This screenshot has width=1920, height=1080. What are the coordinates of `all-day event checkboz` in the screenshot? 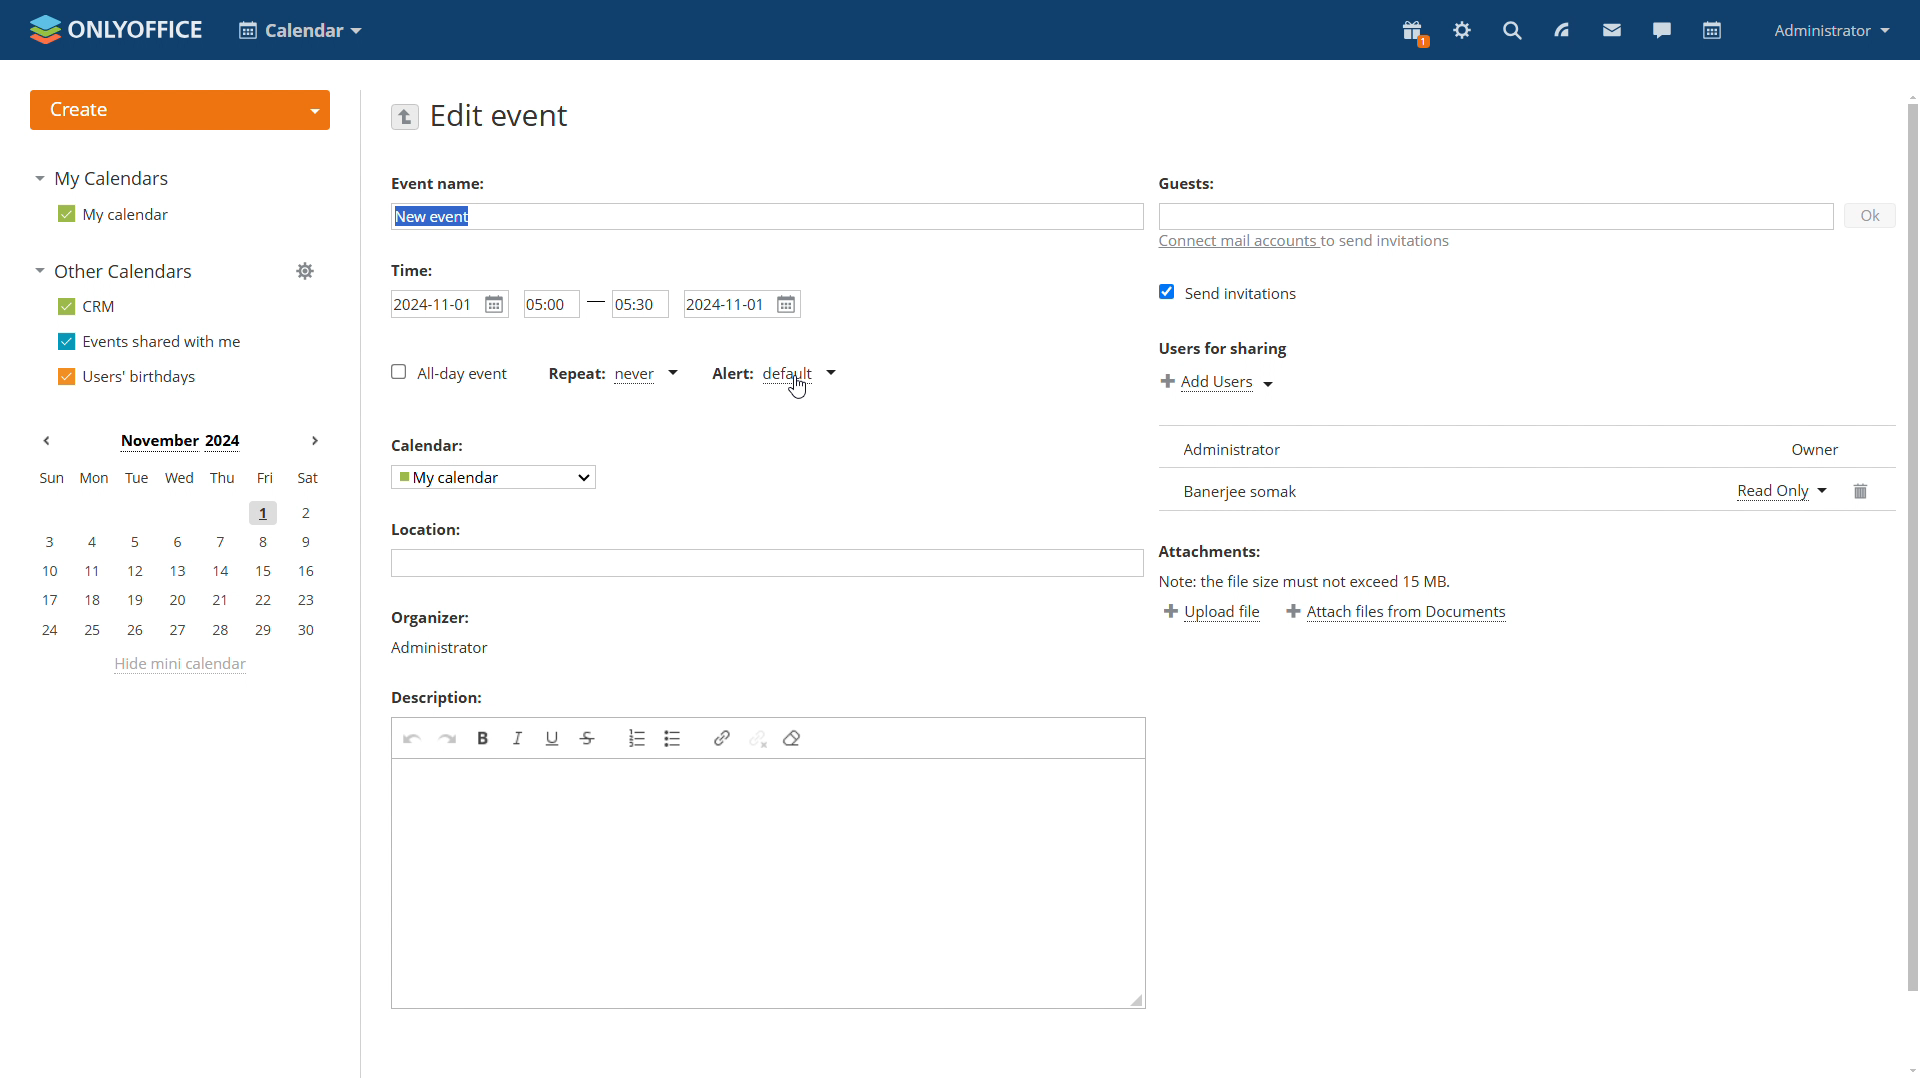 It's located at (449, 372).